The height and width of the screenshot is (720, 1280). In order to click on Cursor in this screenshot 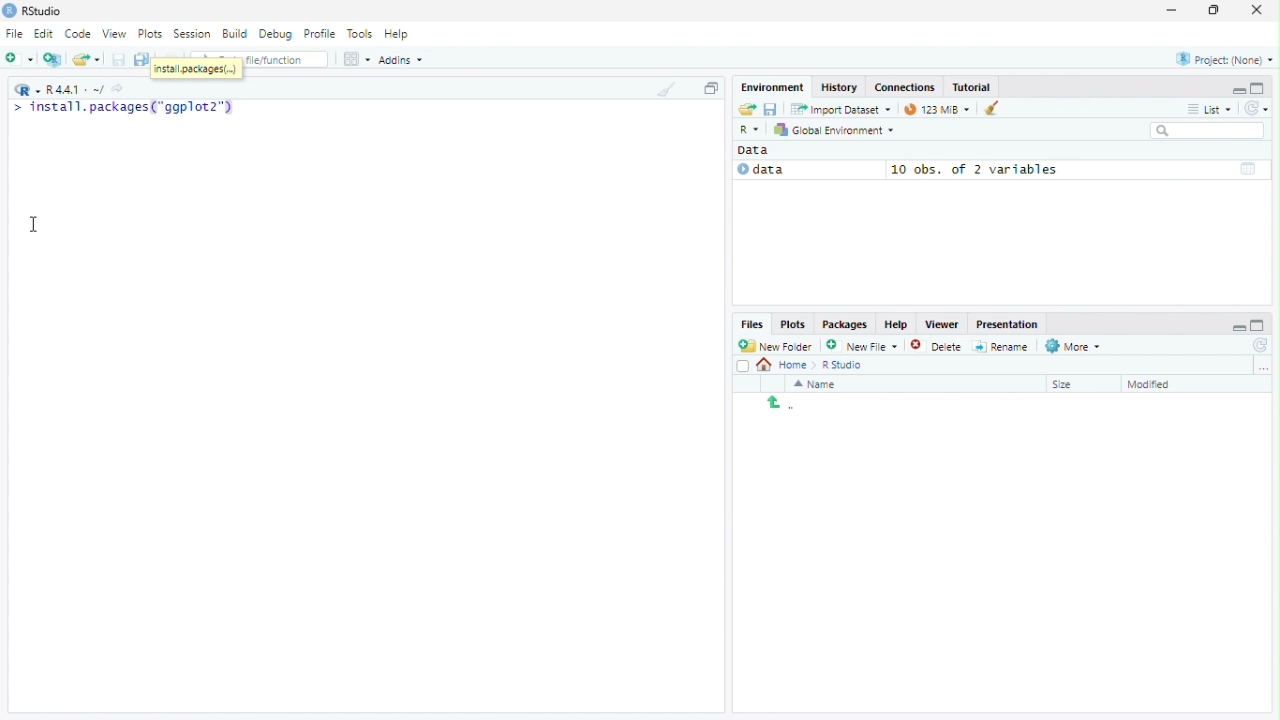, I will do `click(36, 223)`.